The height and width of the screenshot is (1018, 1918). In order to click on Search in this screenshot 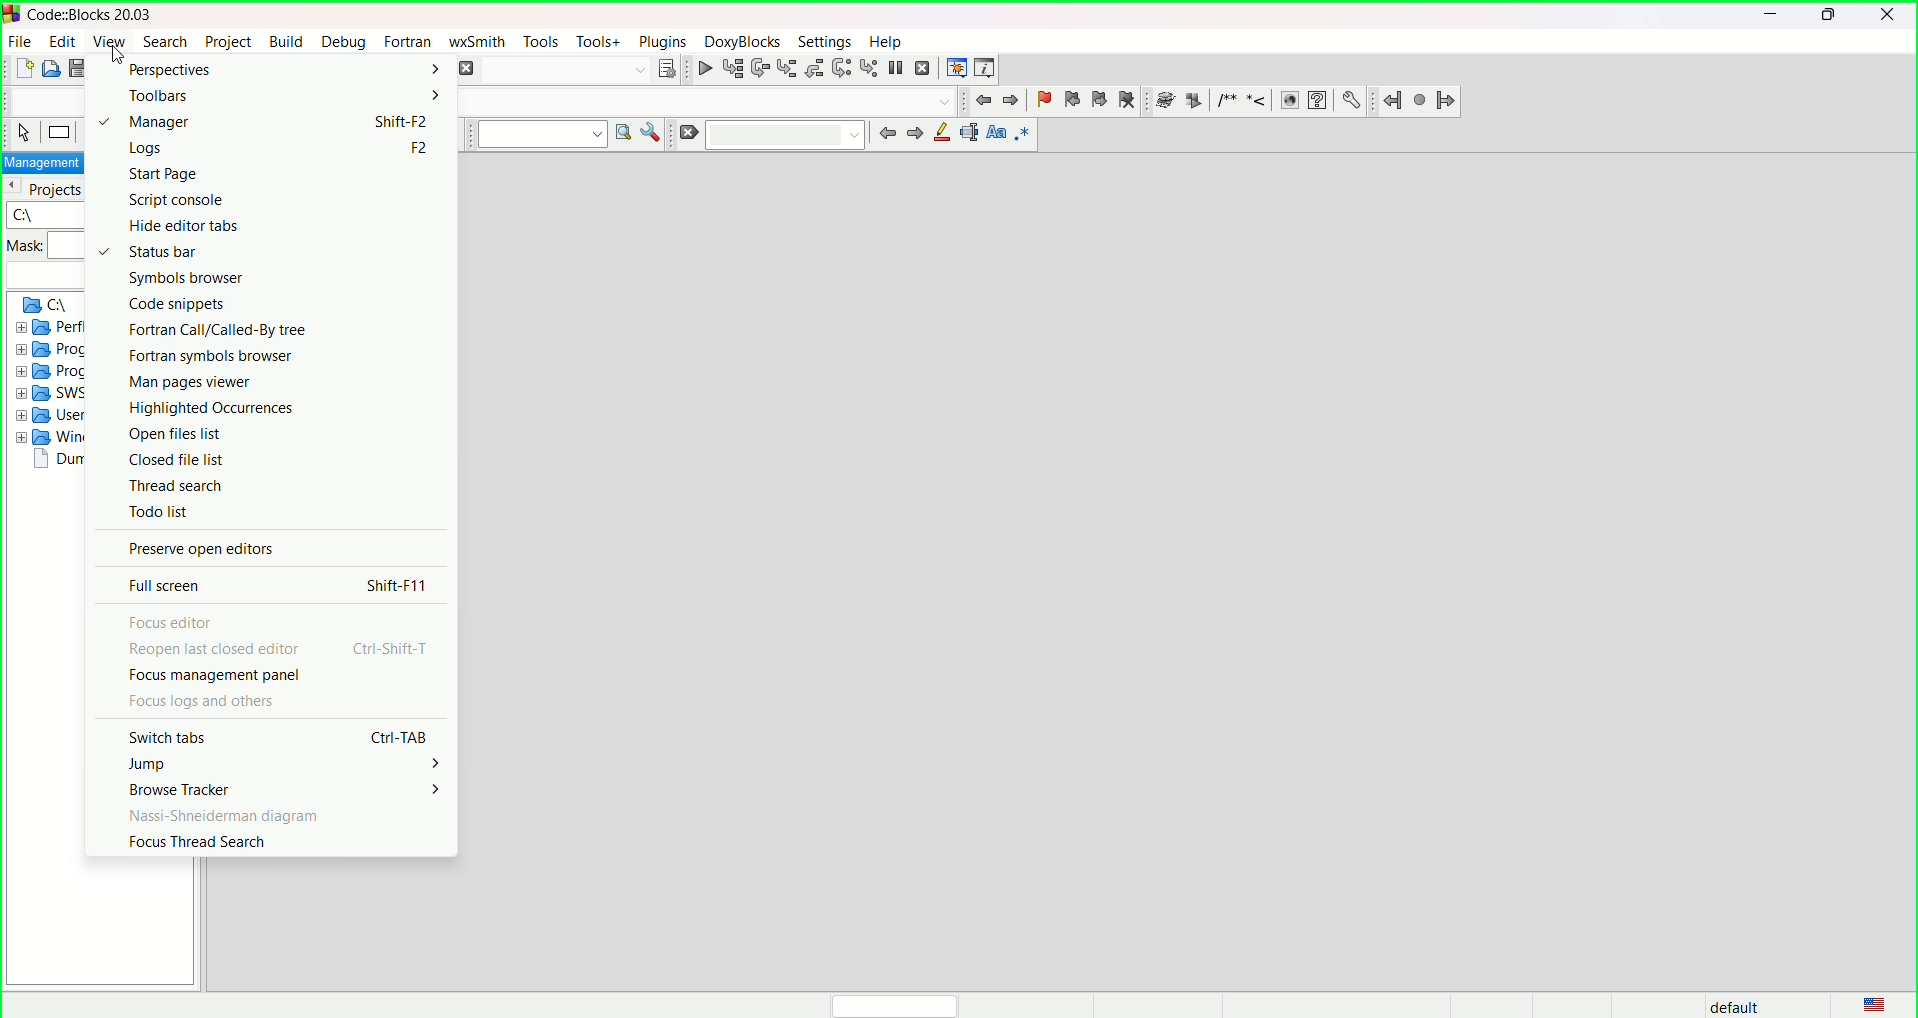, I will do `click(566, 71)`.